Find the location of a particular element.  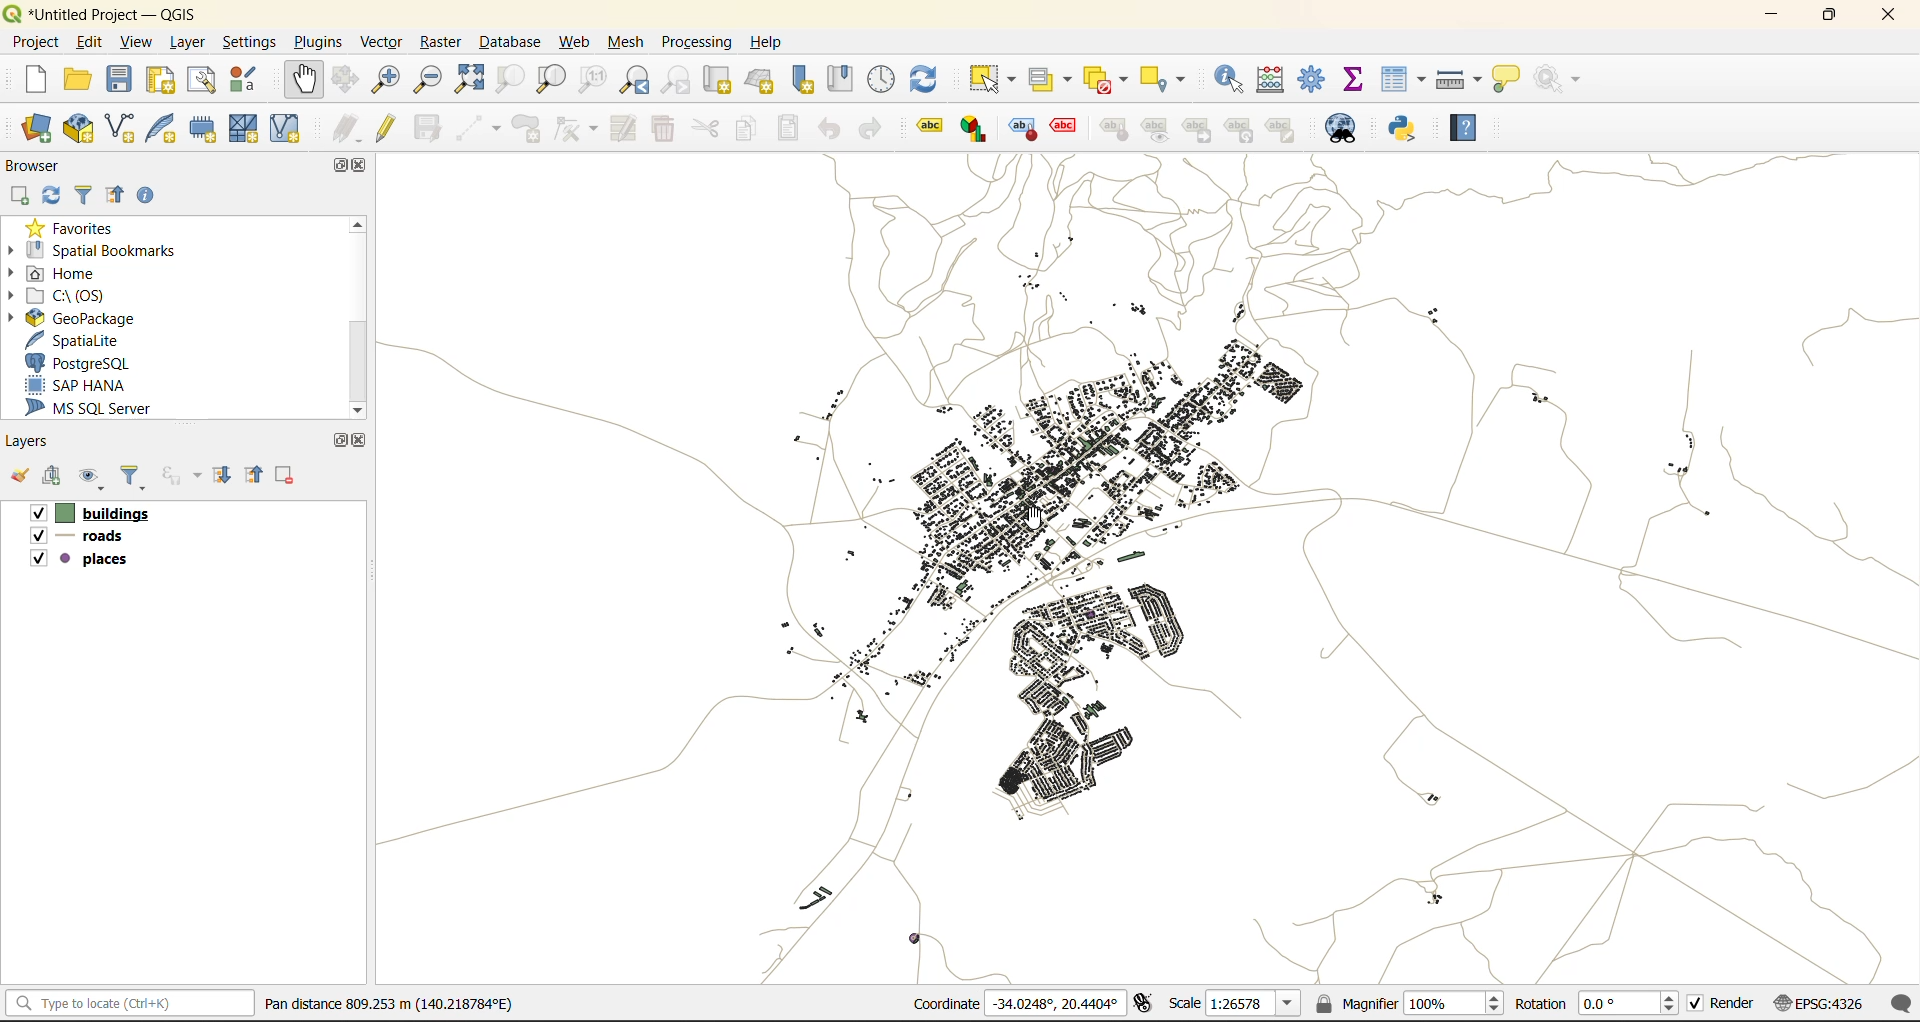

measure line is located at coordinates (1462, 80).